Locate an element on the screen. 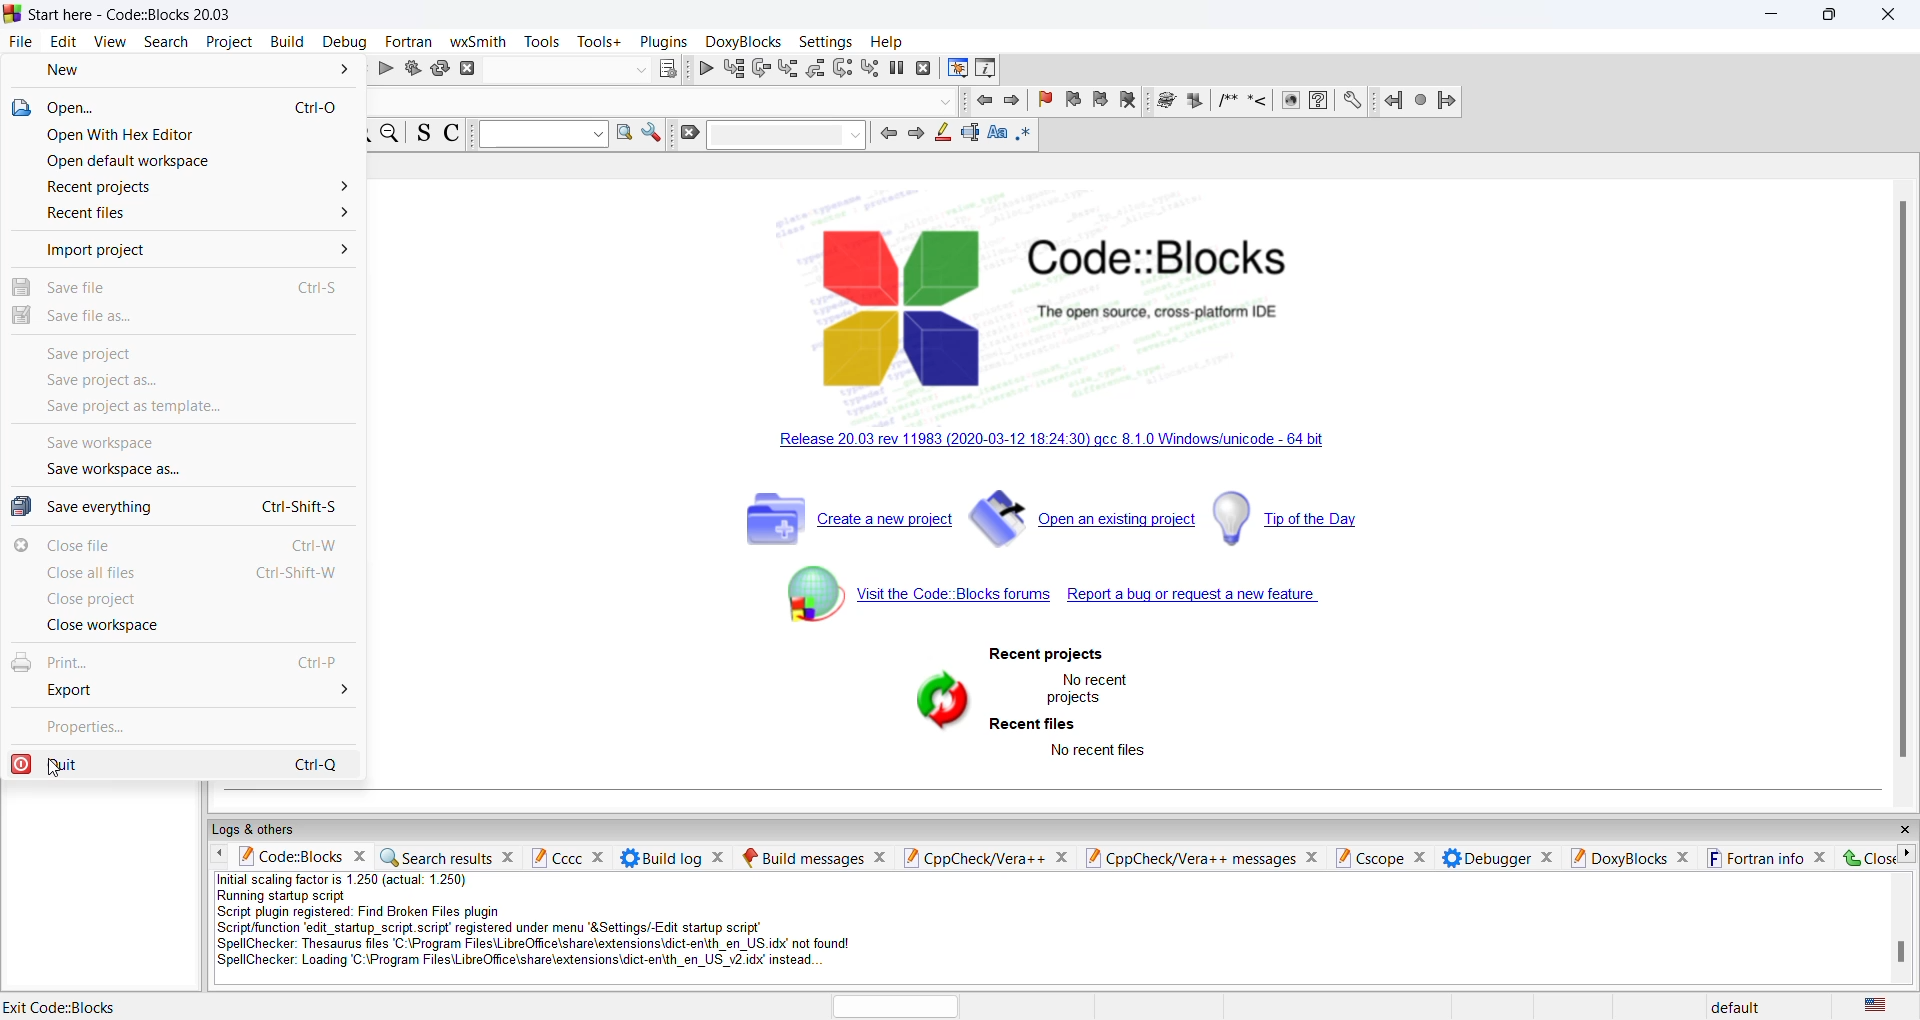 This screenshot has height=1020, width=1920. recent projects is located at coordinates (1046, 655).